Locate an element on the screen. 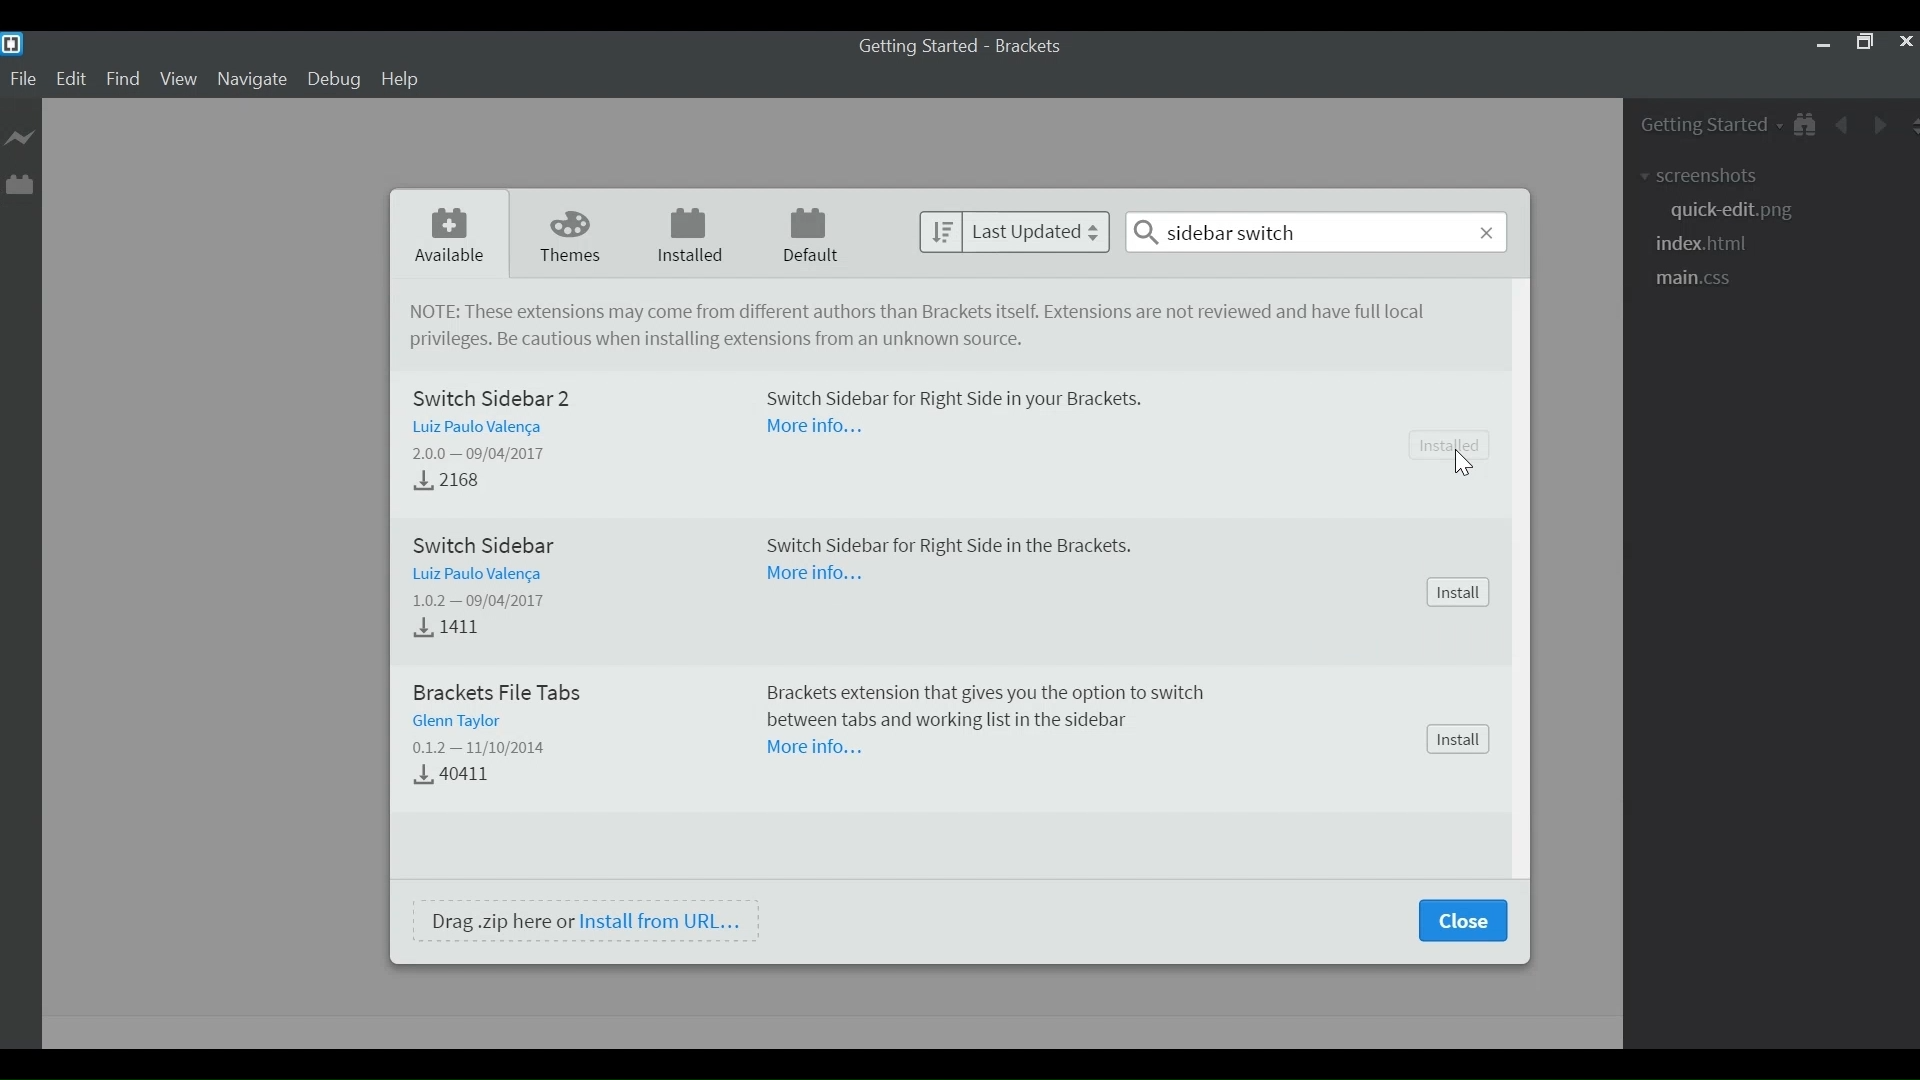 The width and height of the screenshot is (1920, 1080). brackets file tabs is located at coordinates (489, 692).